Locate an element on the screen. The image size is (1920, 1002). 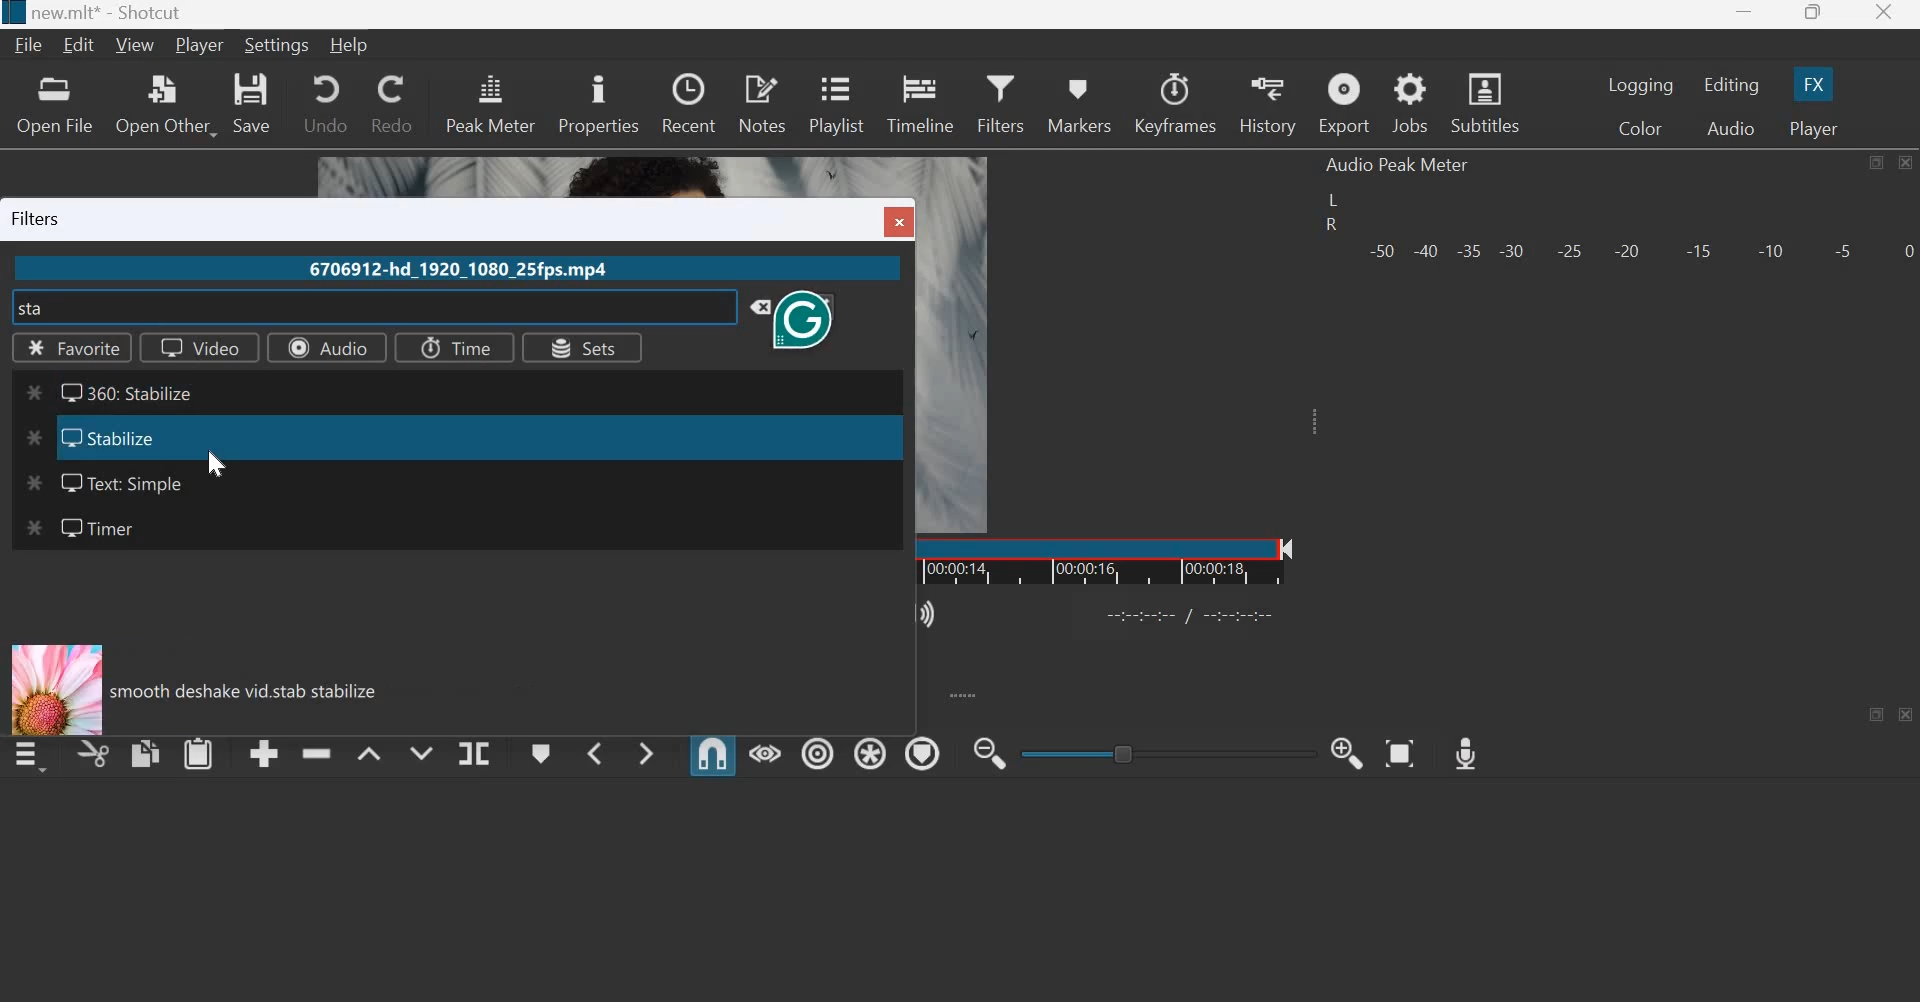
lightness value exposure brightness is located at coordinates (255, 690).